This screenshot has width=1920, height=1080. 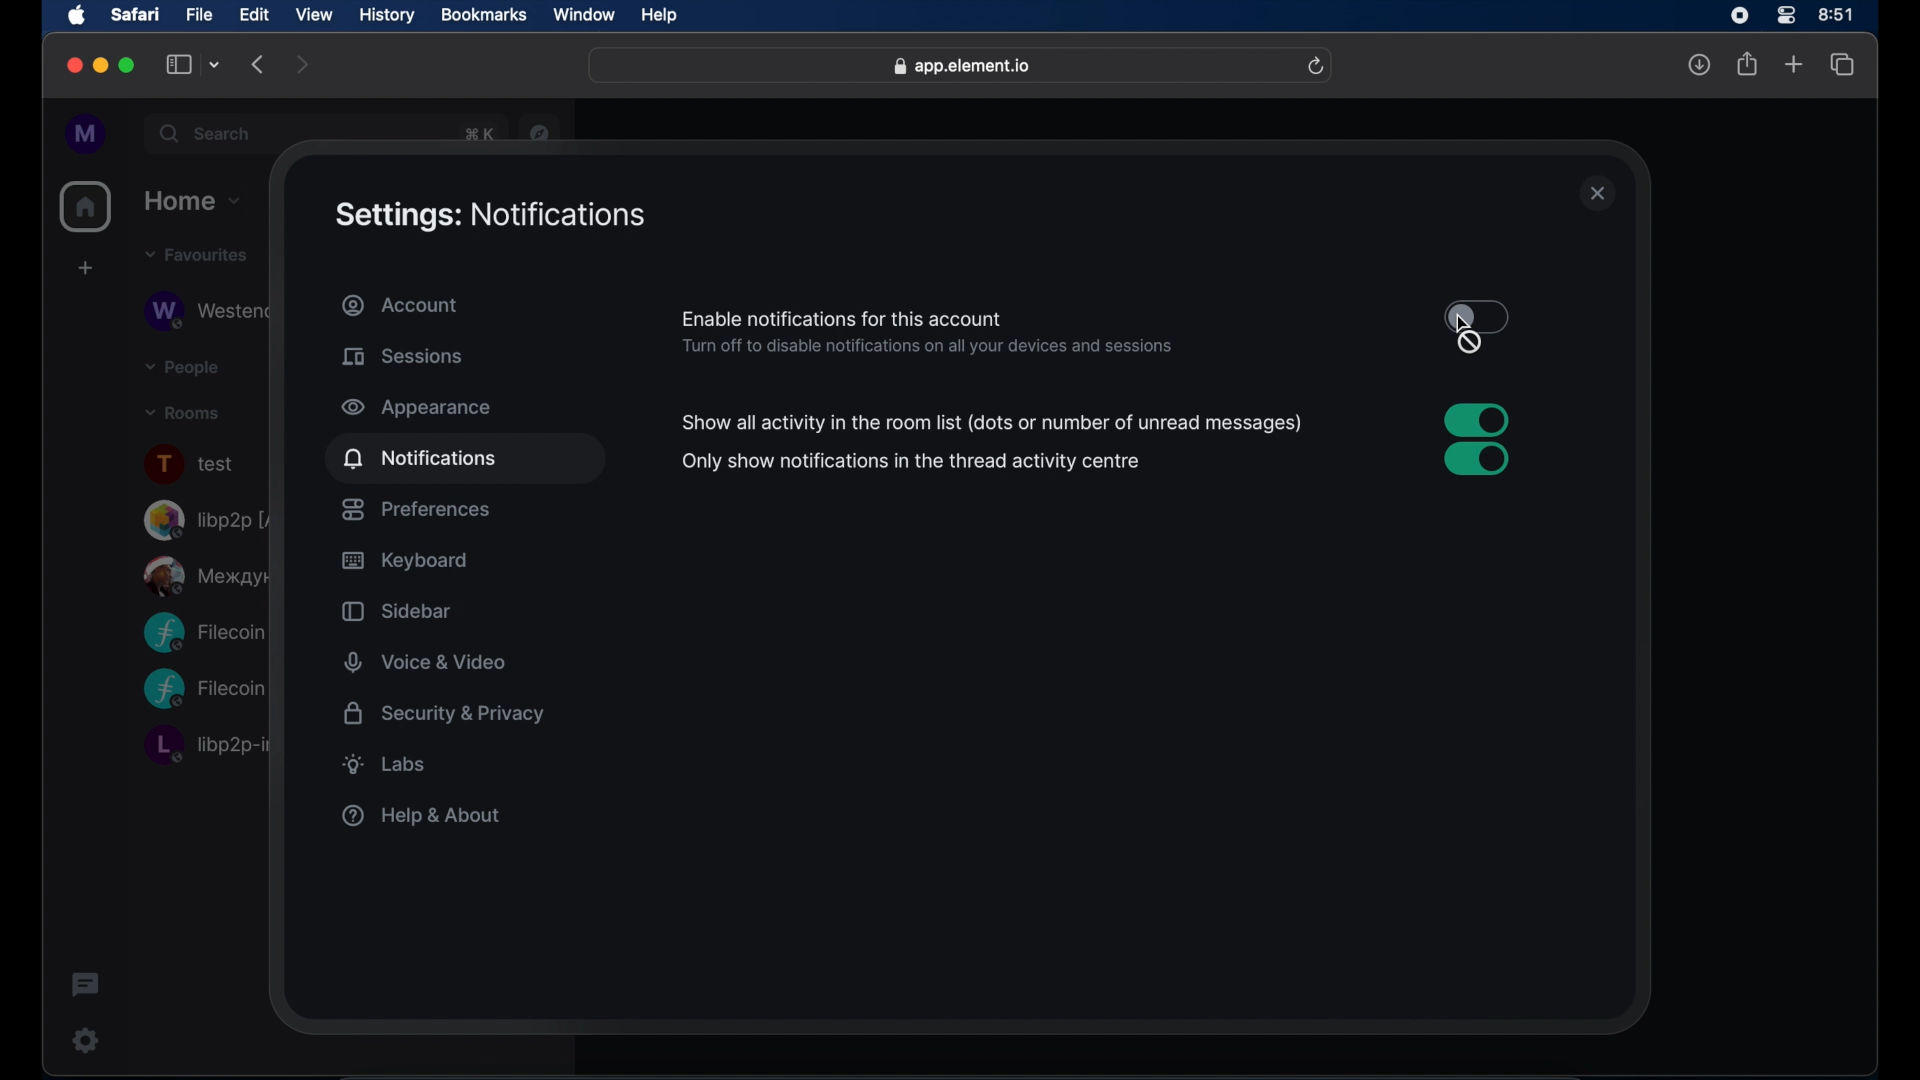 I want to click on maximize, so click(x=128, y=65).